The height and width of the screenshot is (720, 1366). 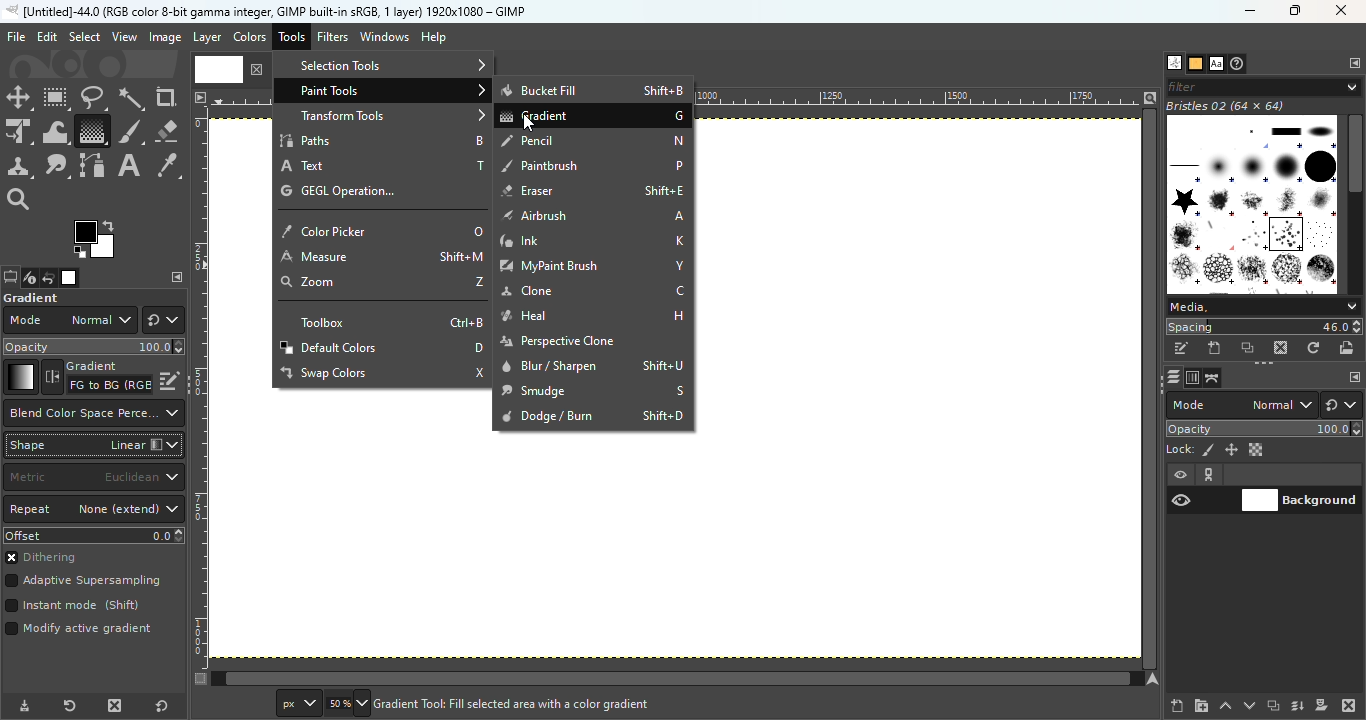 What do you see at coordinates (1264, 327) in the screenshot?
I see `Spacing` at bounding box center [1264, 327].